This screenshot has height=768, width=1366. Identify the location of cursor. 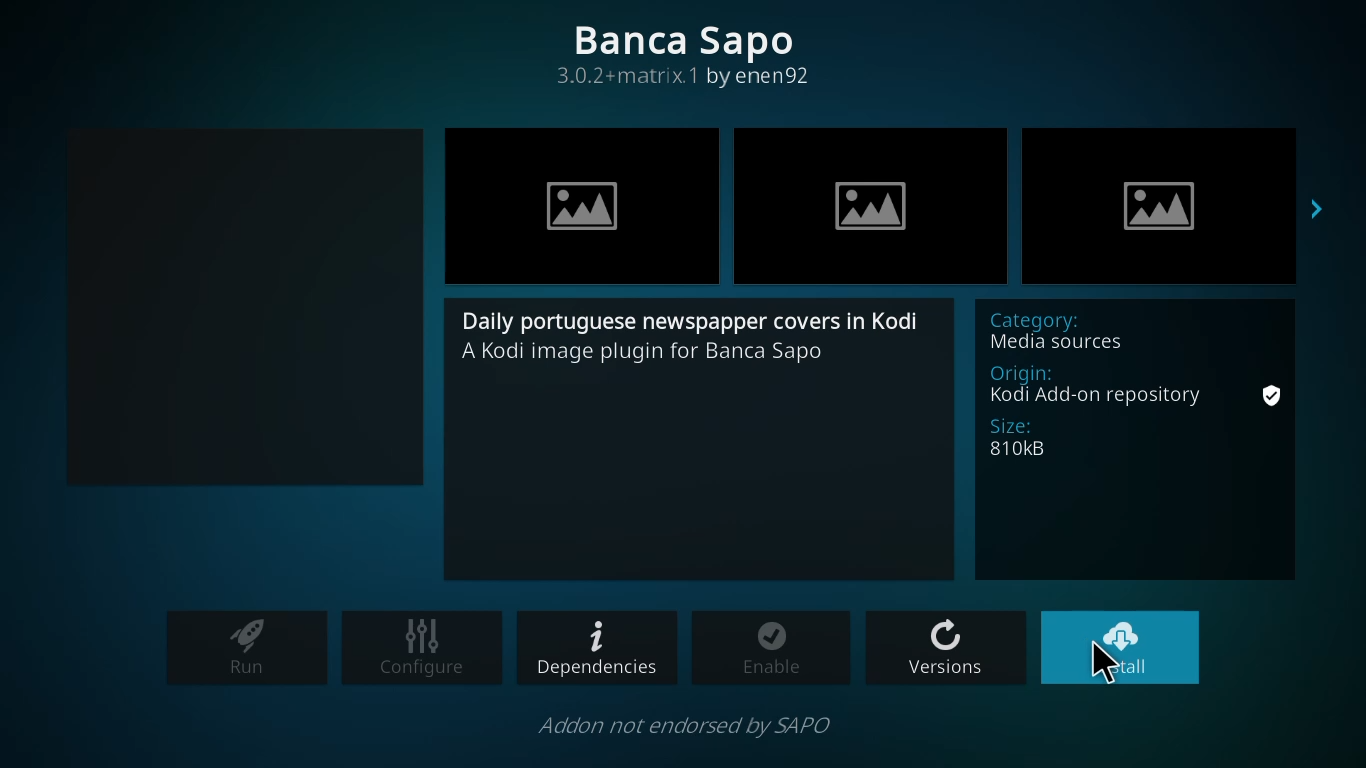
(1104, 664).